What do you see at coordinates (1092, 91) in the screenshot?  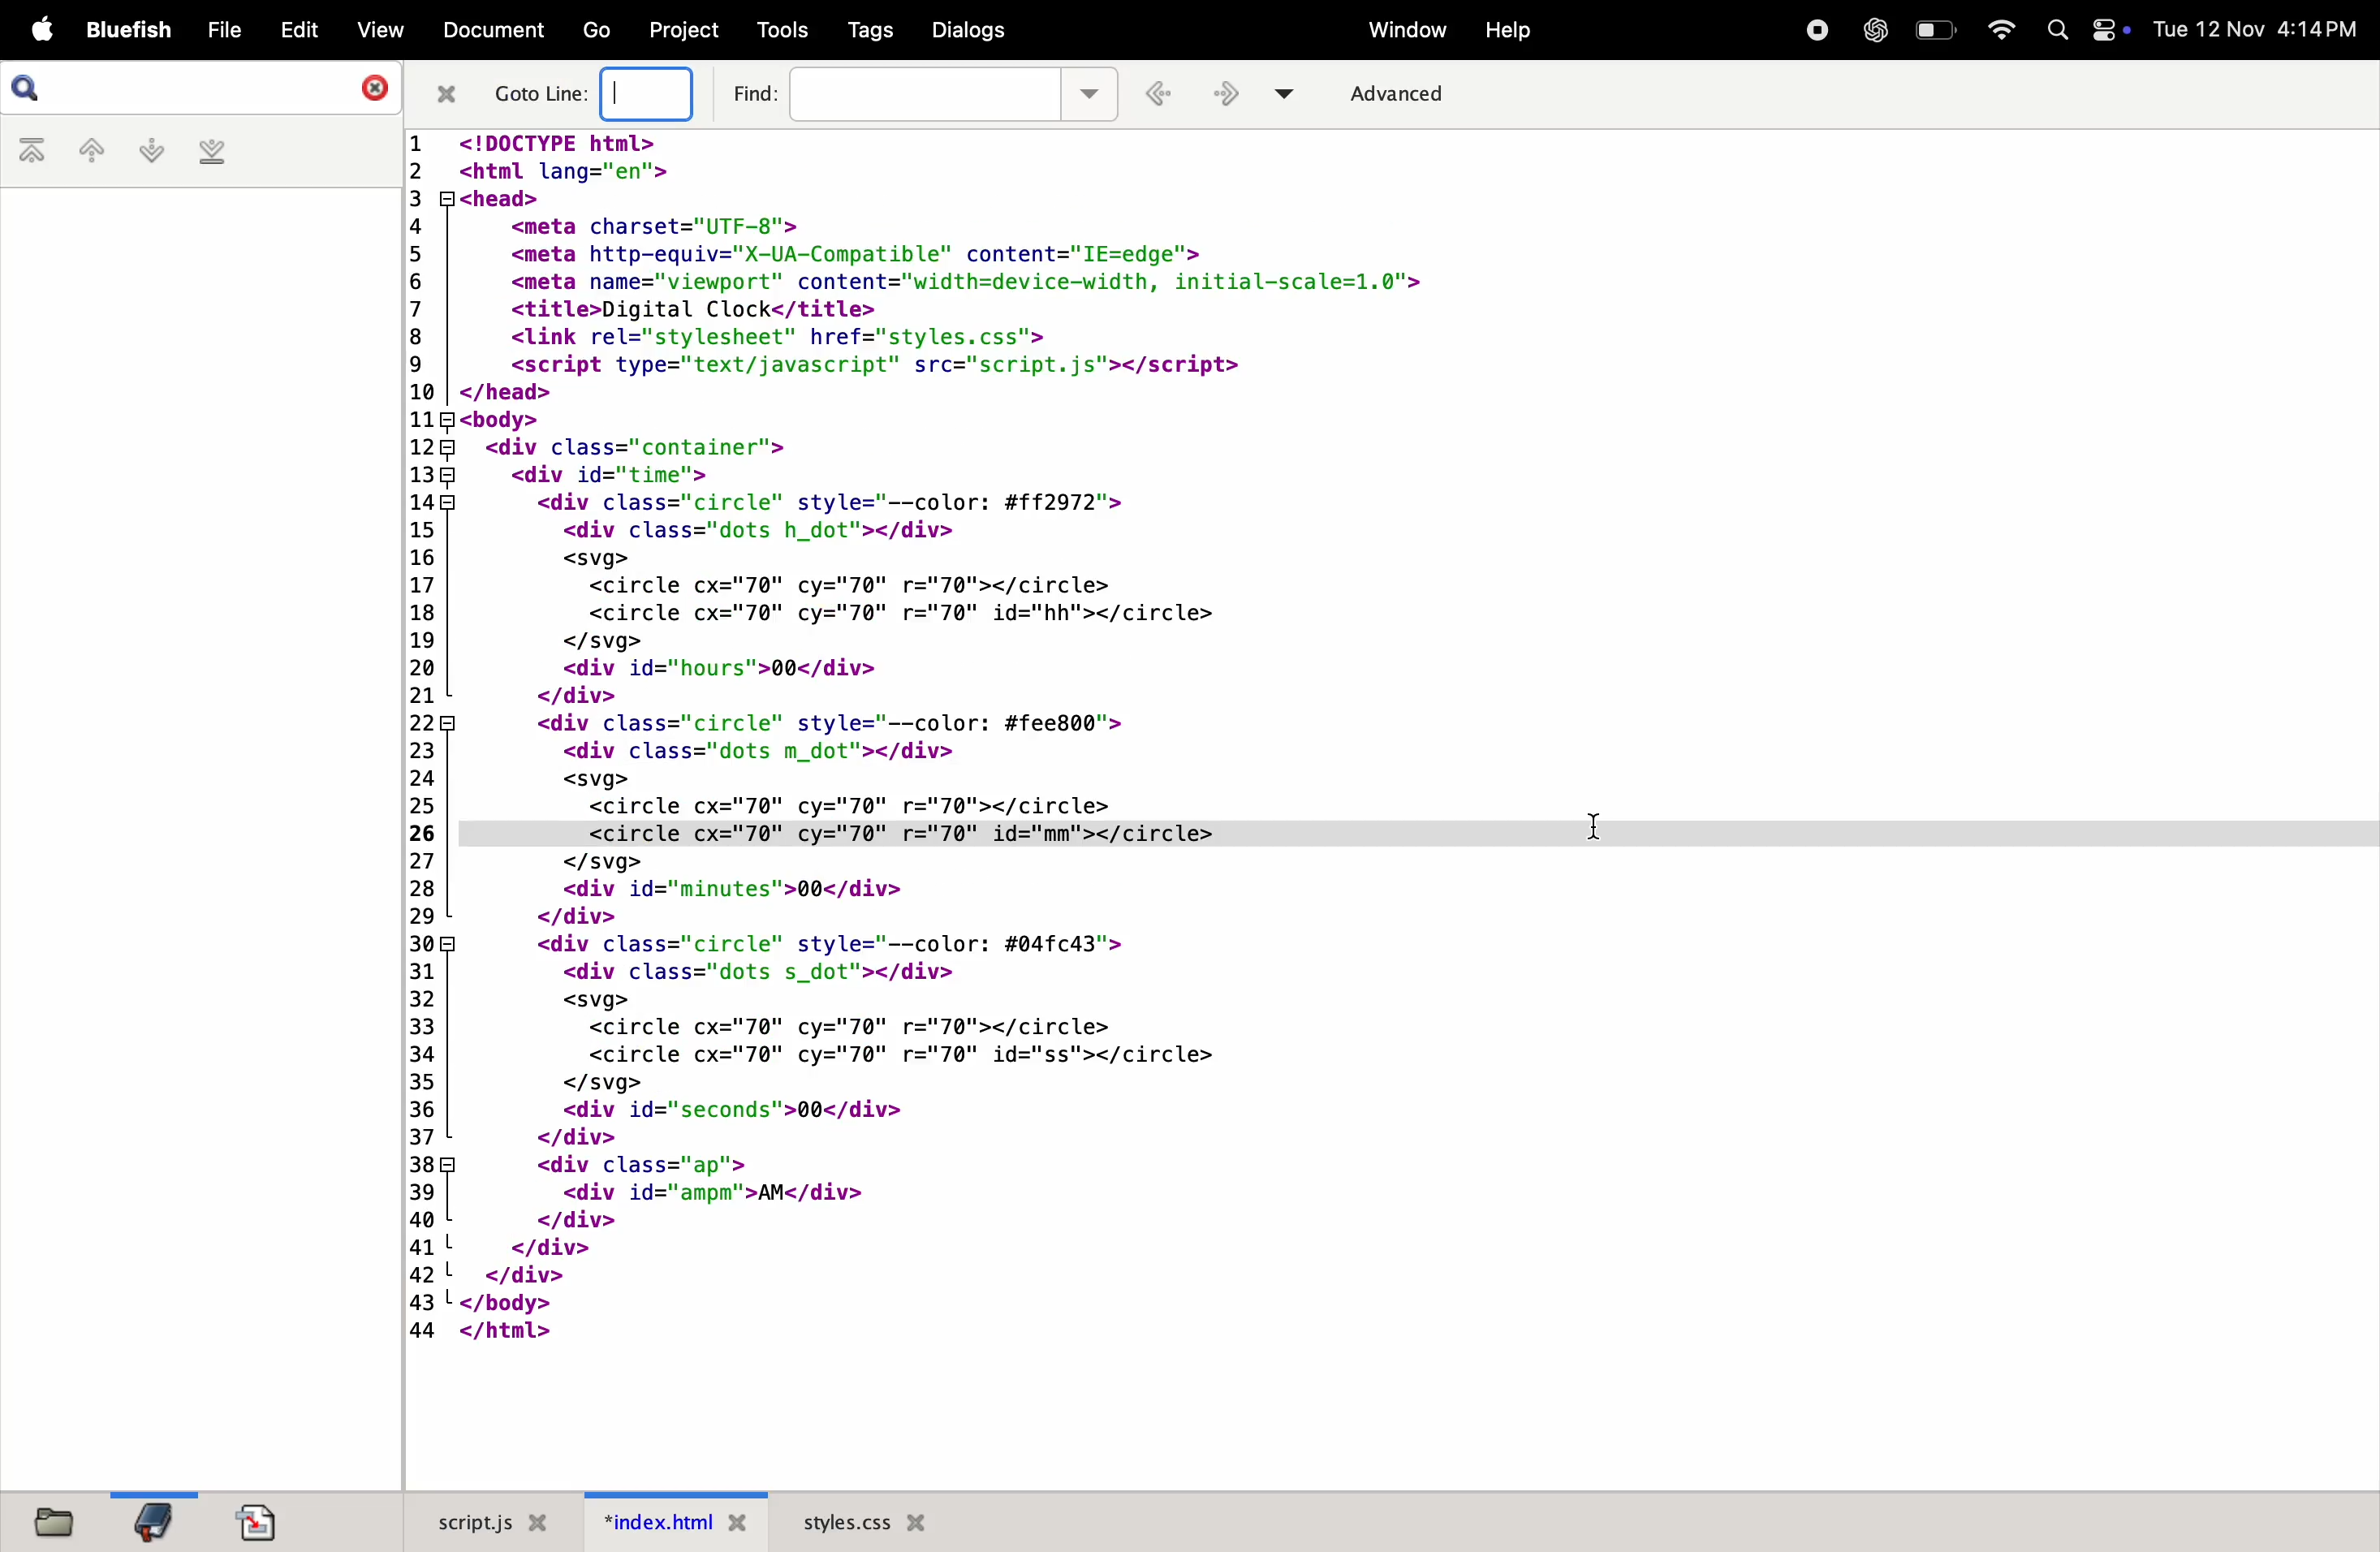 I see `drop down` at bounding box center [1092, 91].